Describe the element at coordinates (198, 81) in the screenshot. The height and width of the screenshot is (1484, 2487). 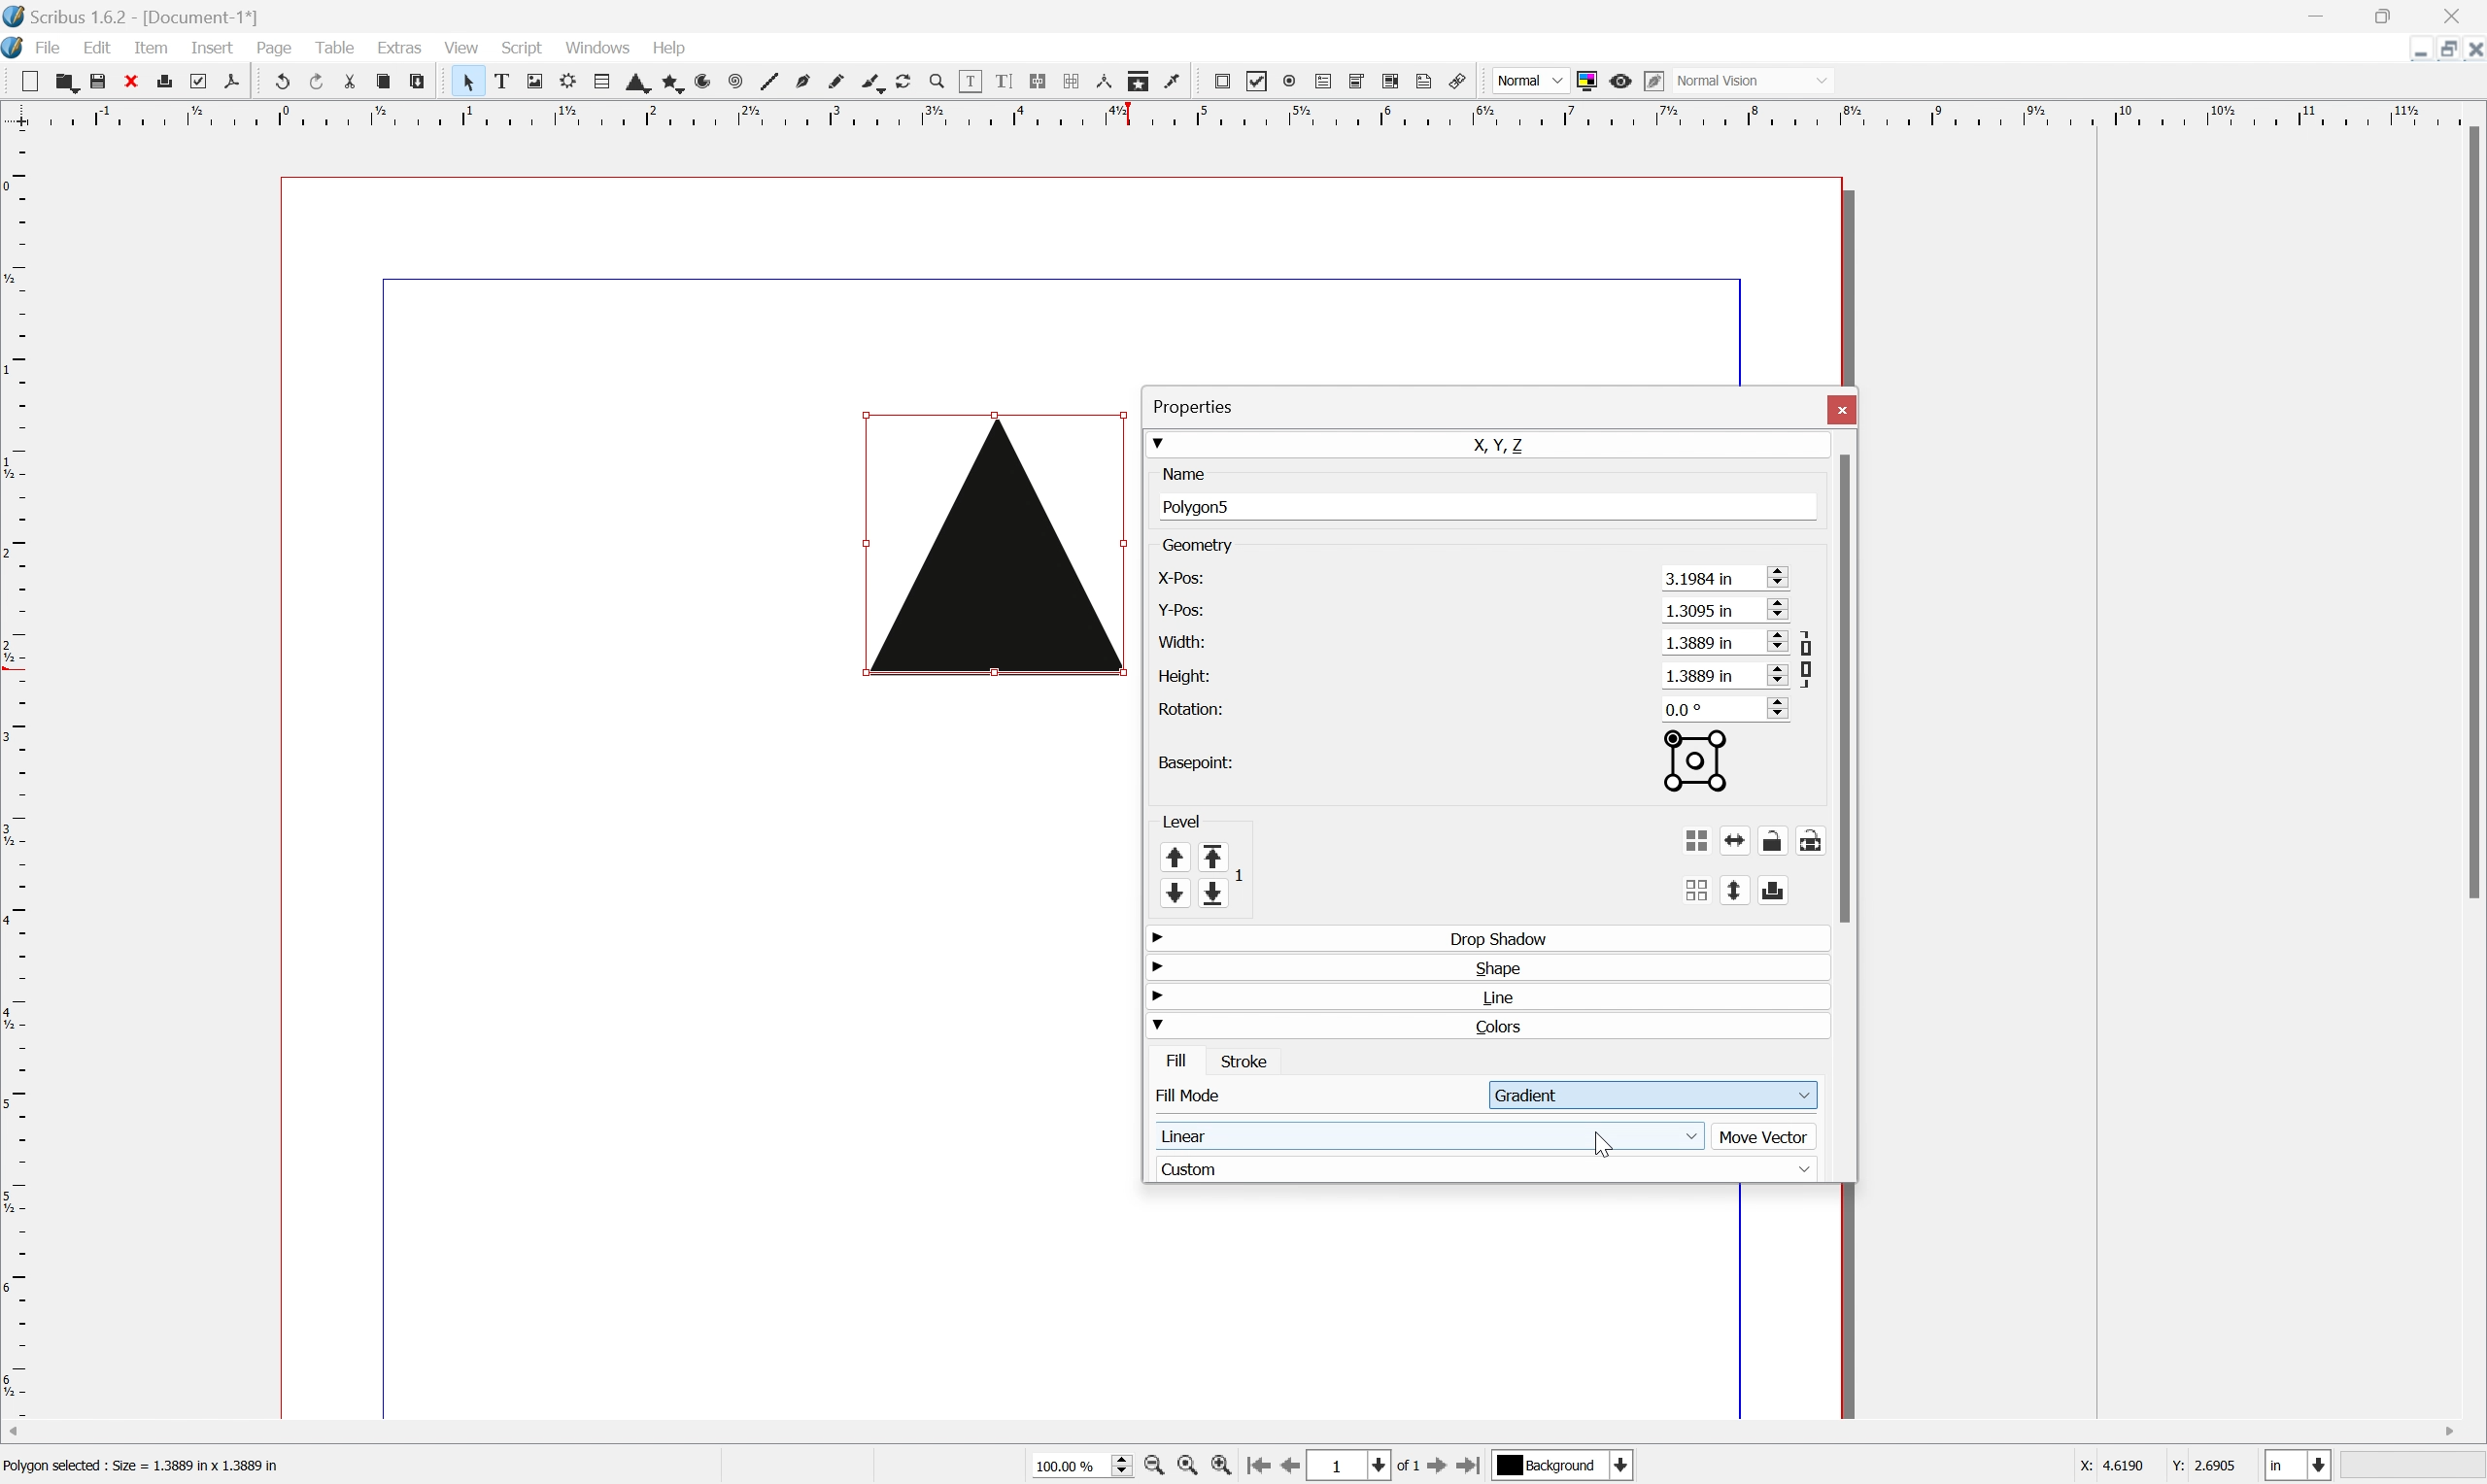
I see `Preflight verifier` at that location.